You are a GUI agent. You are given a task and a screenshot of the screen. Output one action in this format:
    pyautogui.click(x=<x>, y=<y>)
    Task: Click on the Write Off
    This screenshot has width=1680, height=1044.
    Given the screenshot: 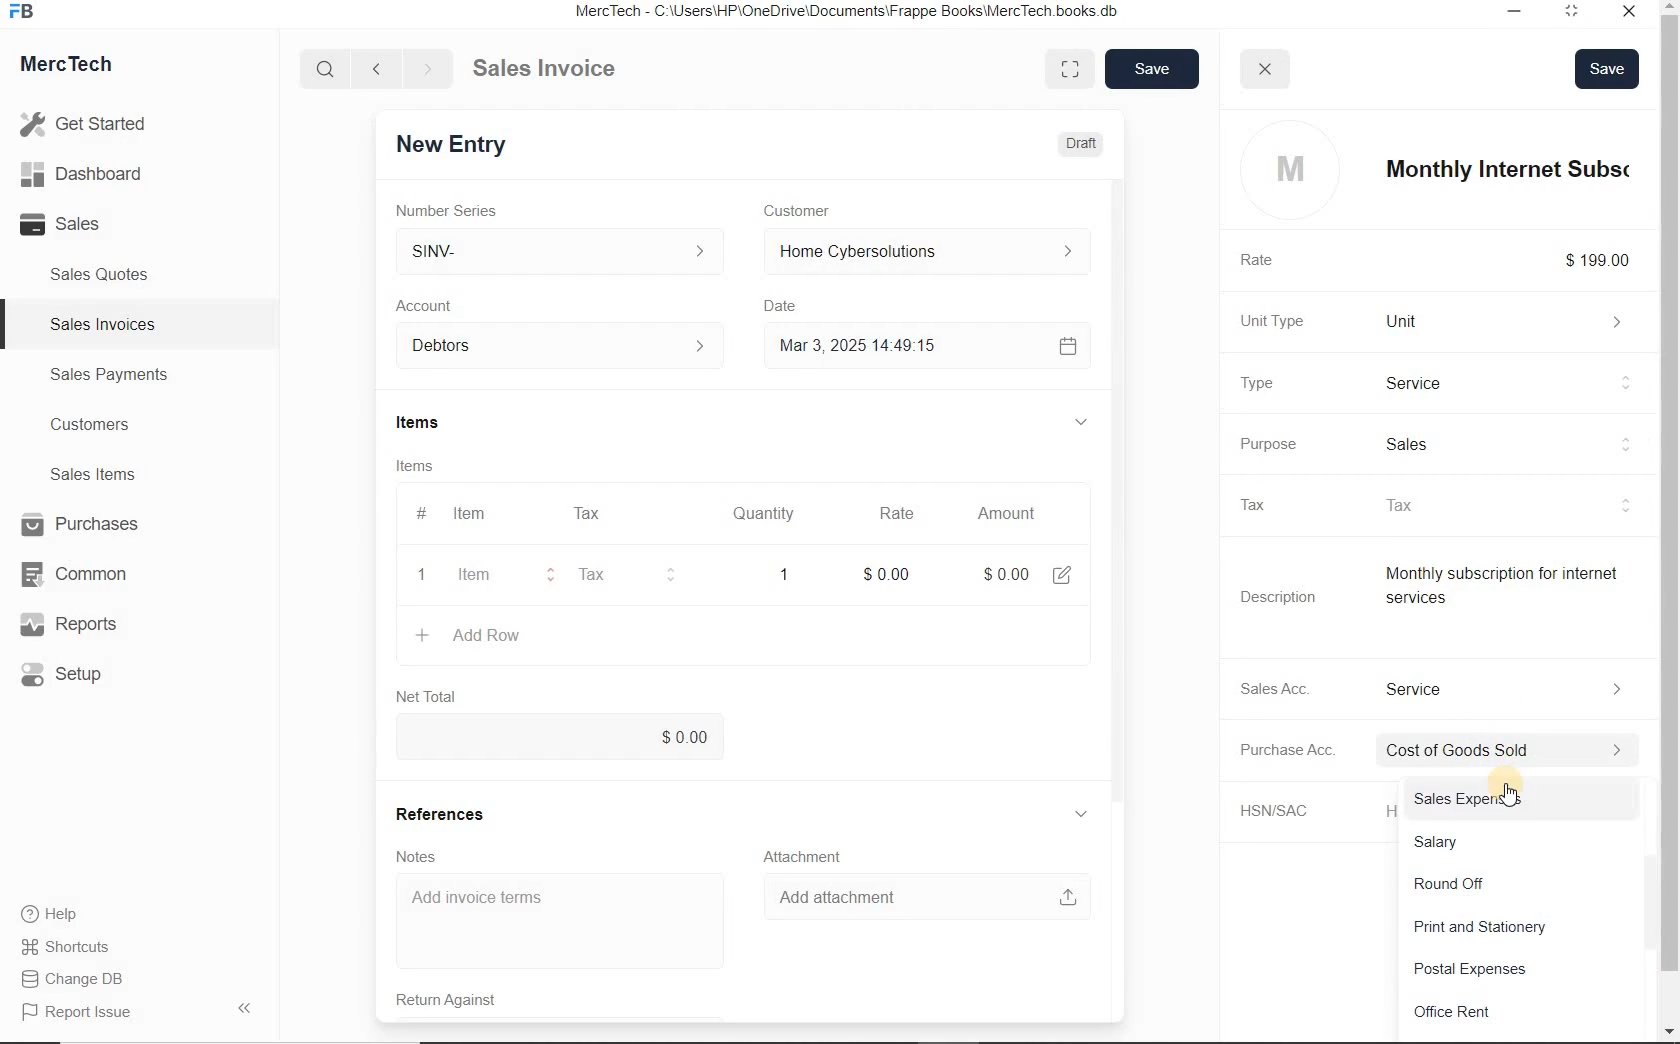 What is the action you would take?
    pyautogui.click(x=1514, y=884)
    